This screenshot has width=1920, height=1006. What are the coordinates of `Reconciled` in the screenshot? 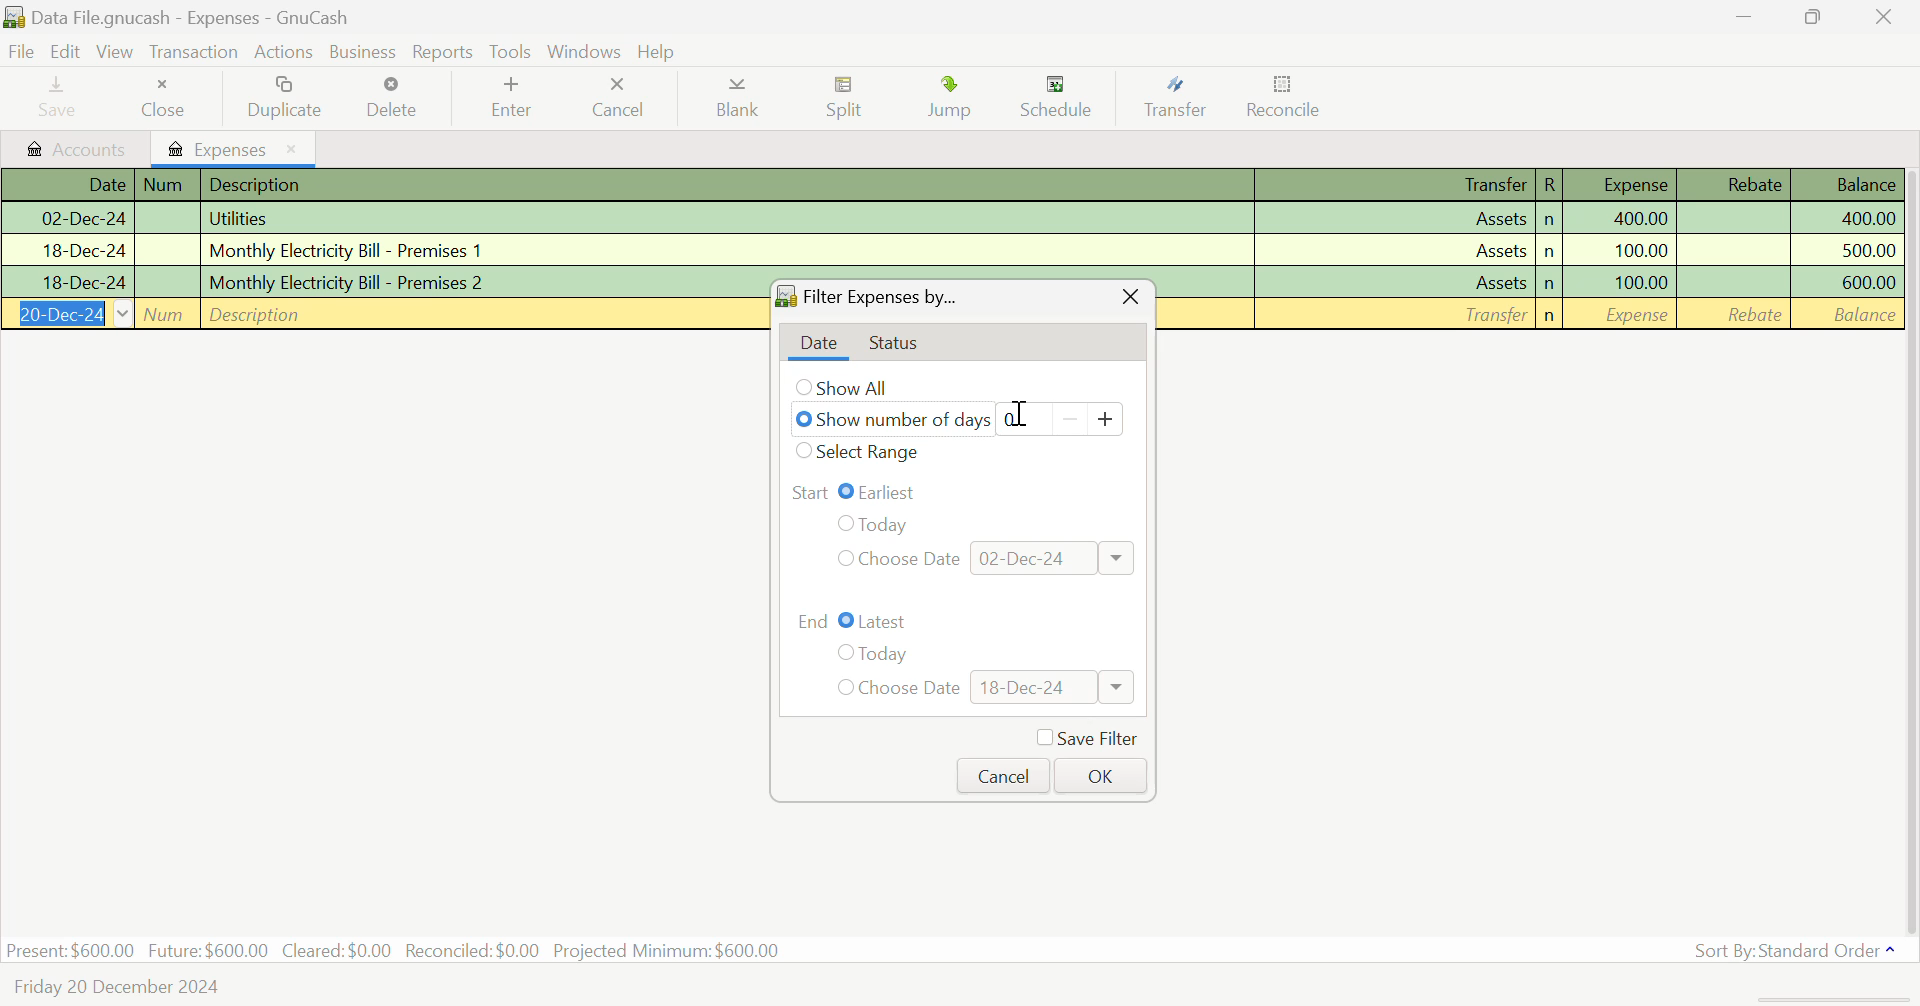 It's located at (473, 951).